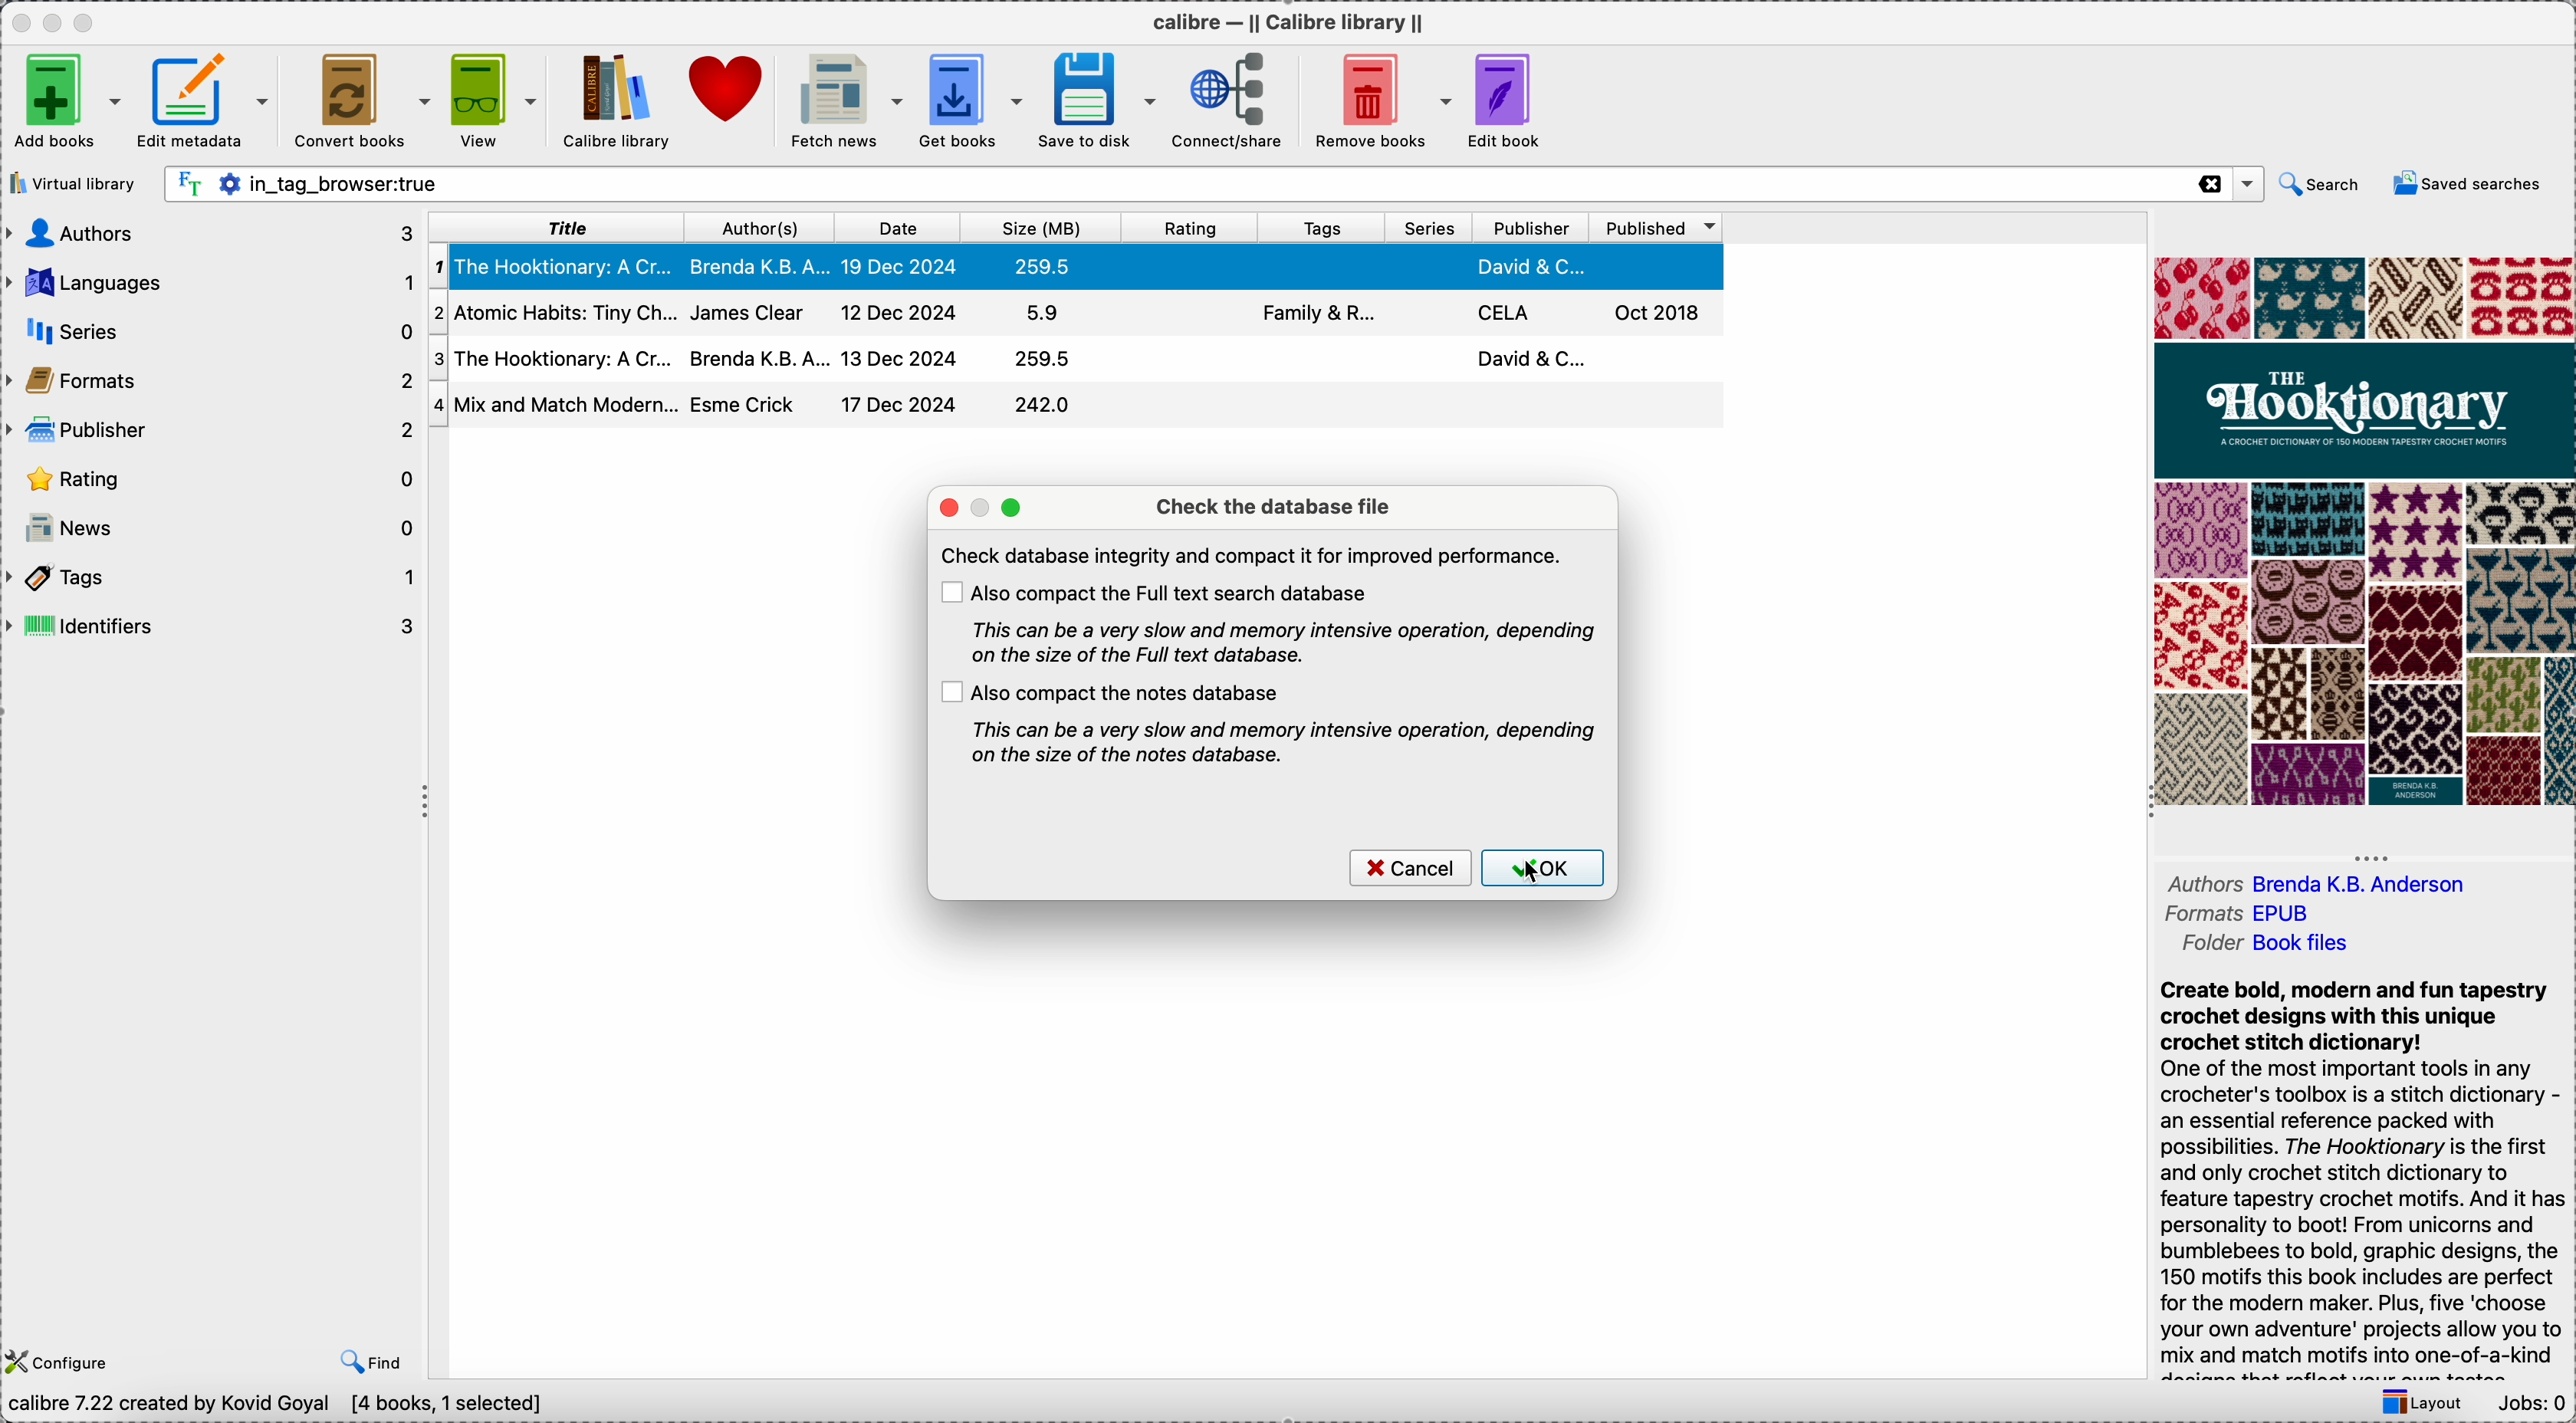 This screenshot has width=2576, height=1423. What do you see at coordinates (2246, 914) in the screenshot?
I see `formats` at bounding box center [2246, 914].